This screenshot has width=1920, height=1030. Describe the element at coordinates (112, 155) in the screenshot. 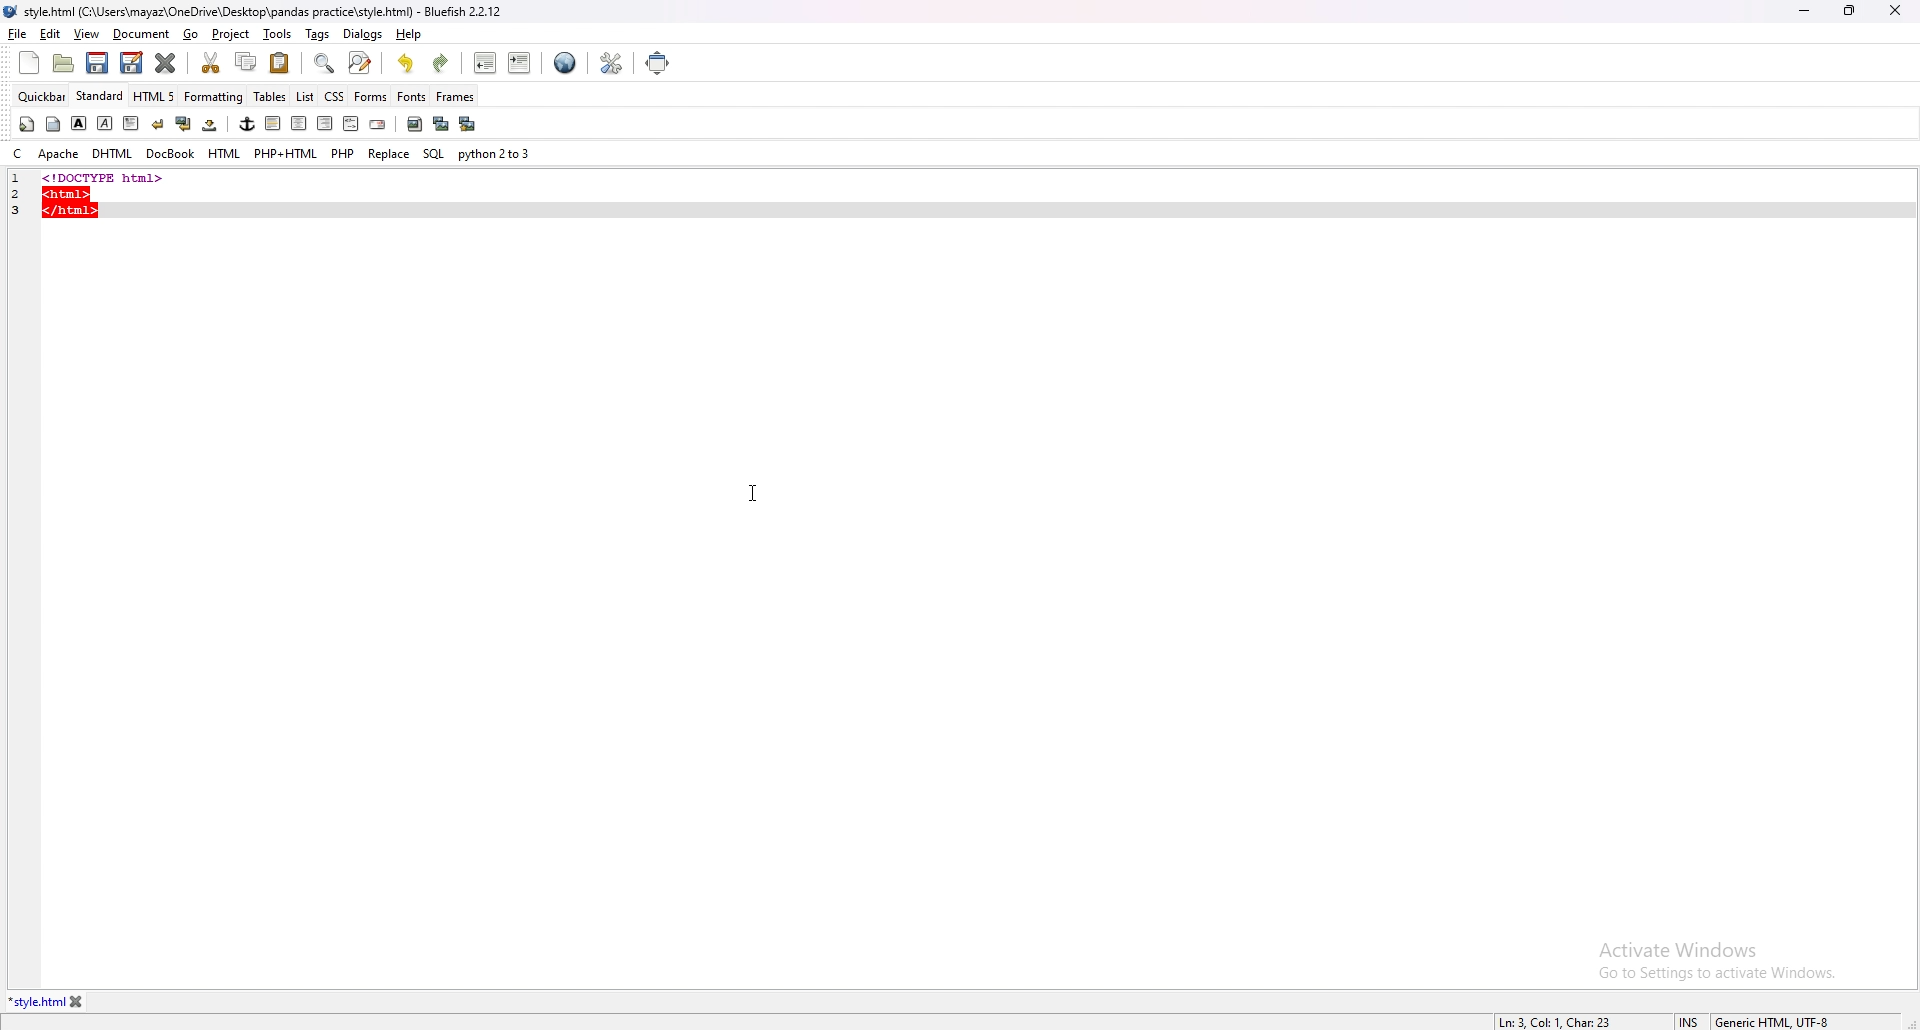

I see `dhtml` at that location.